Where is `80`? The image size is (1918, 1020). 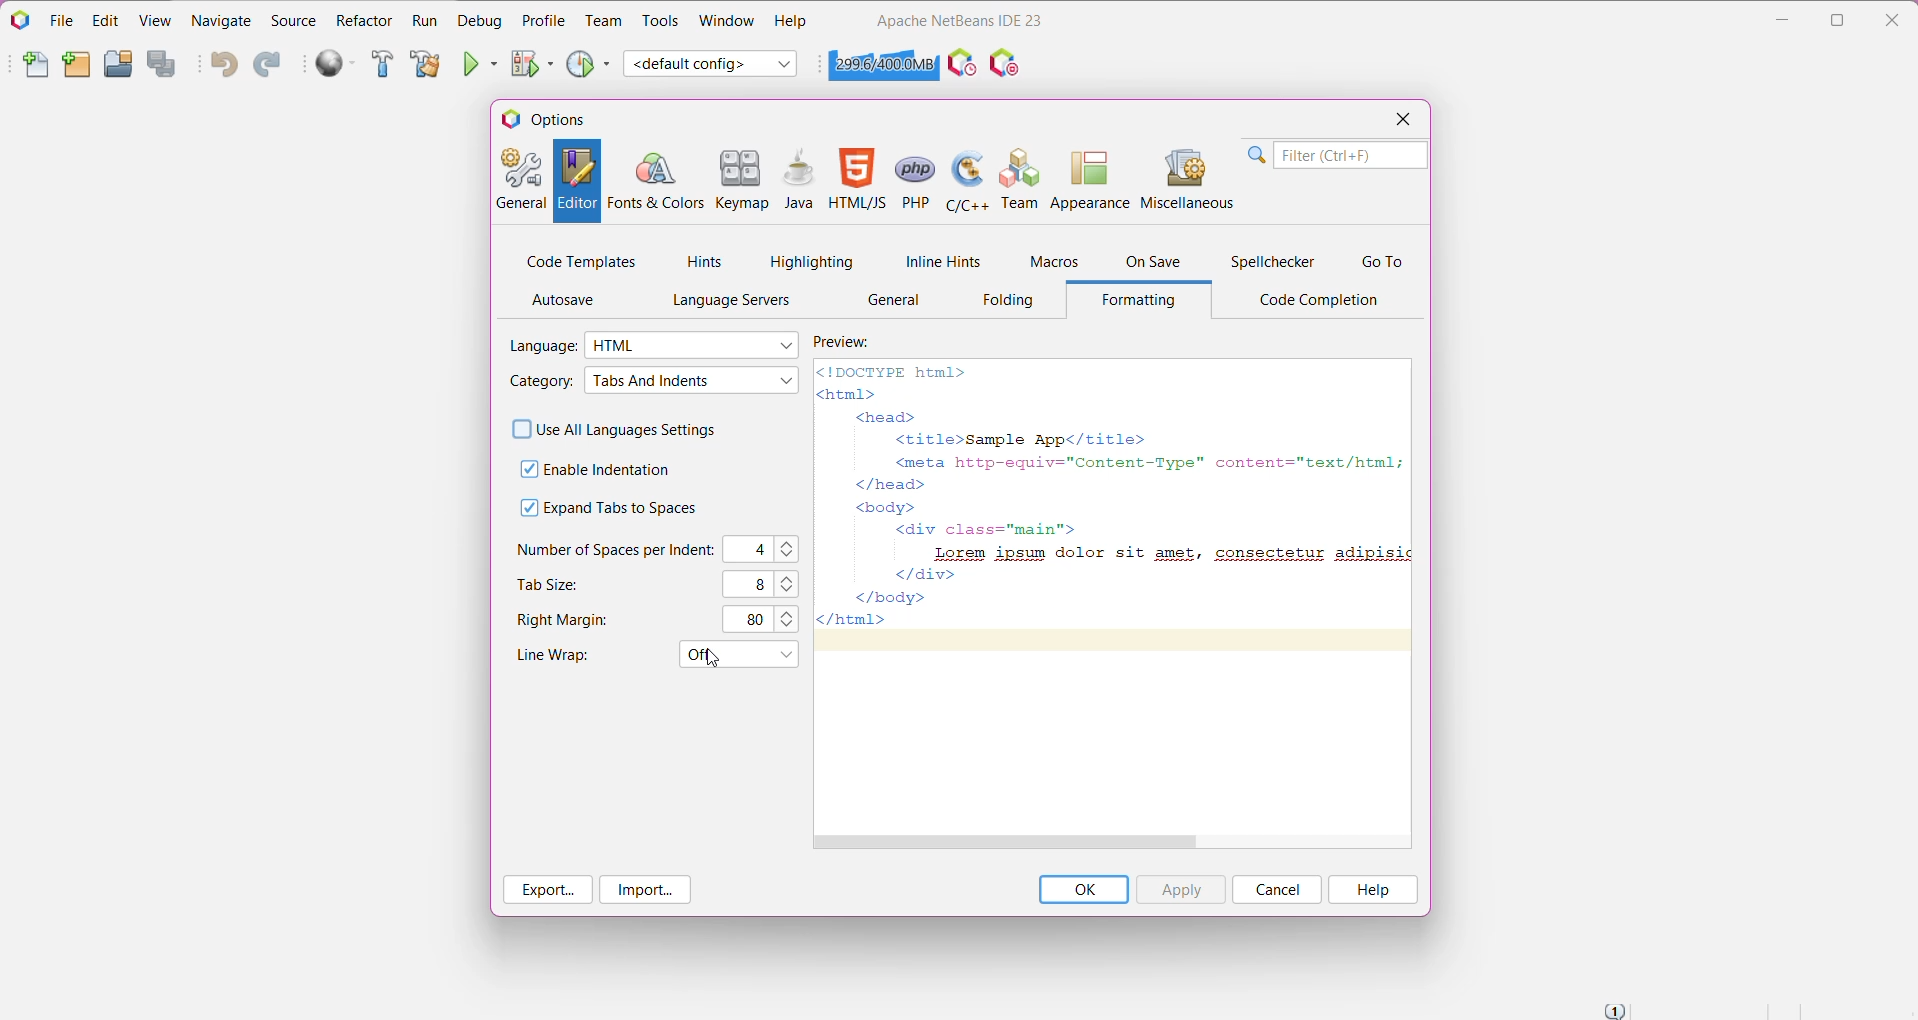
80 is located at coordinates (752, 619).